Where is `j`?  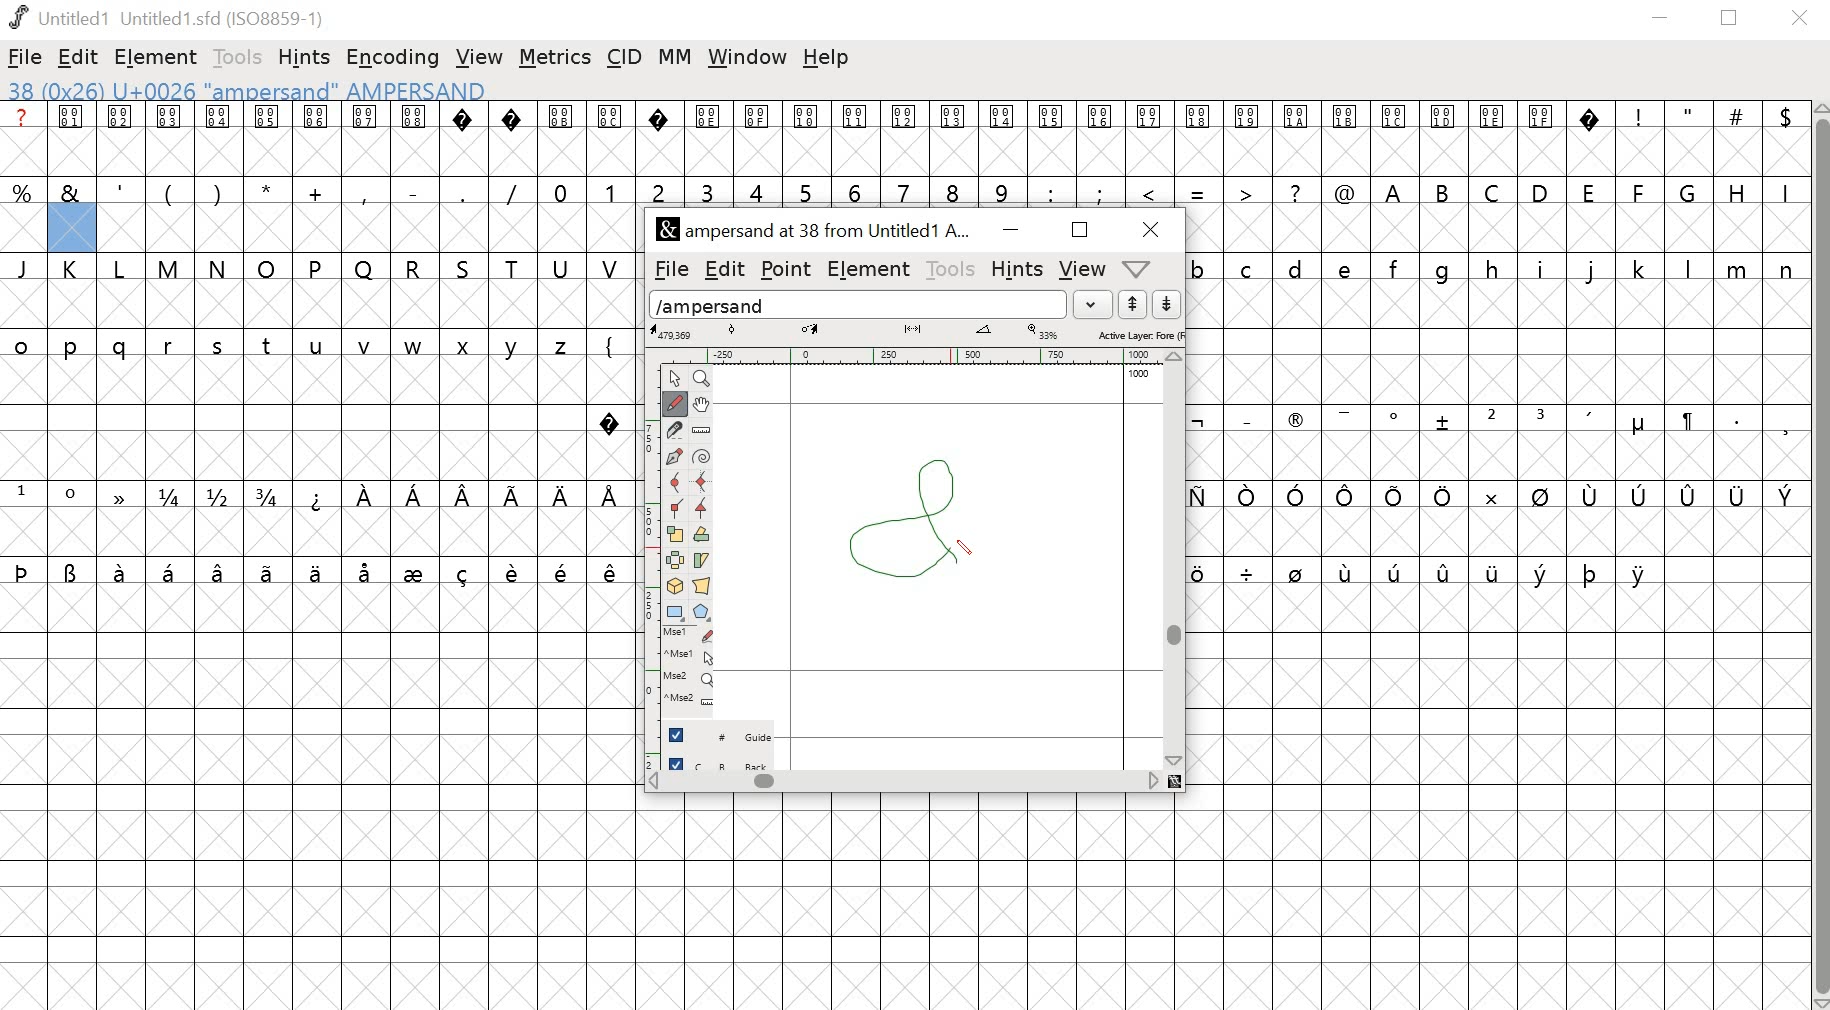 j is located at coordinates (1592, 271).